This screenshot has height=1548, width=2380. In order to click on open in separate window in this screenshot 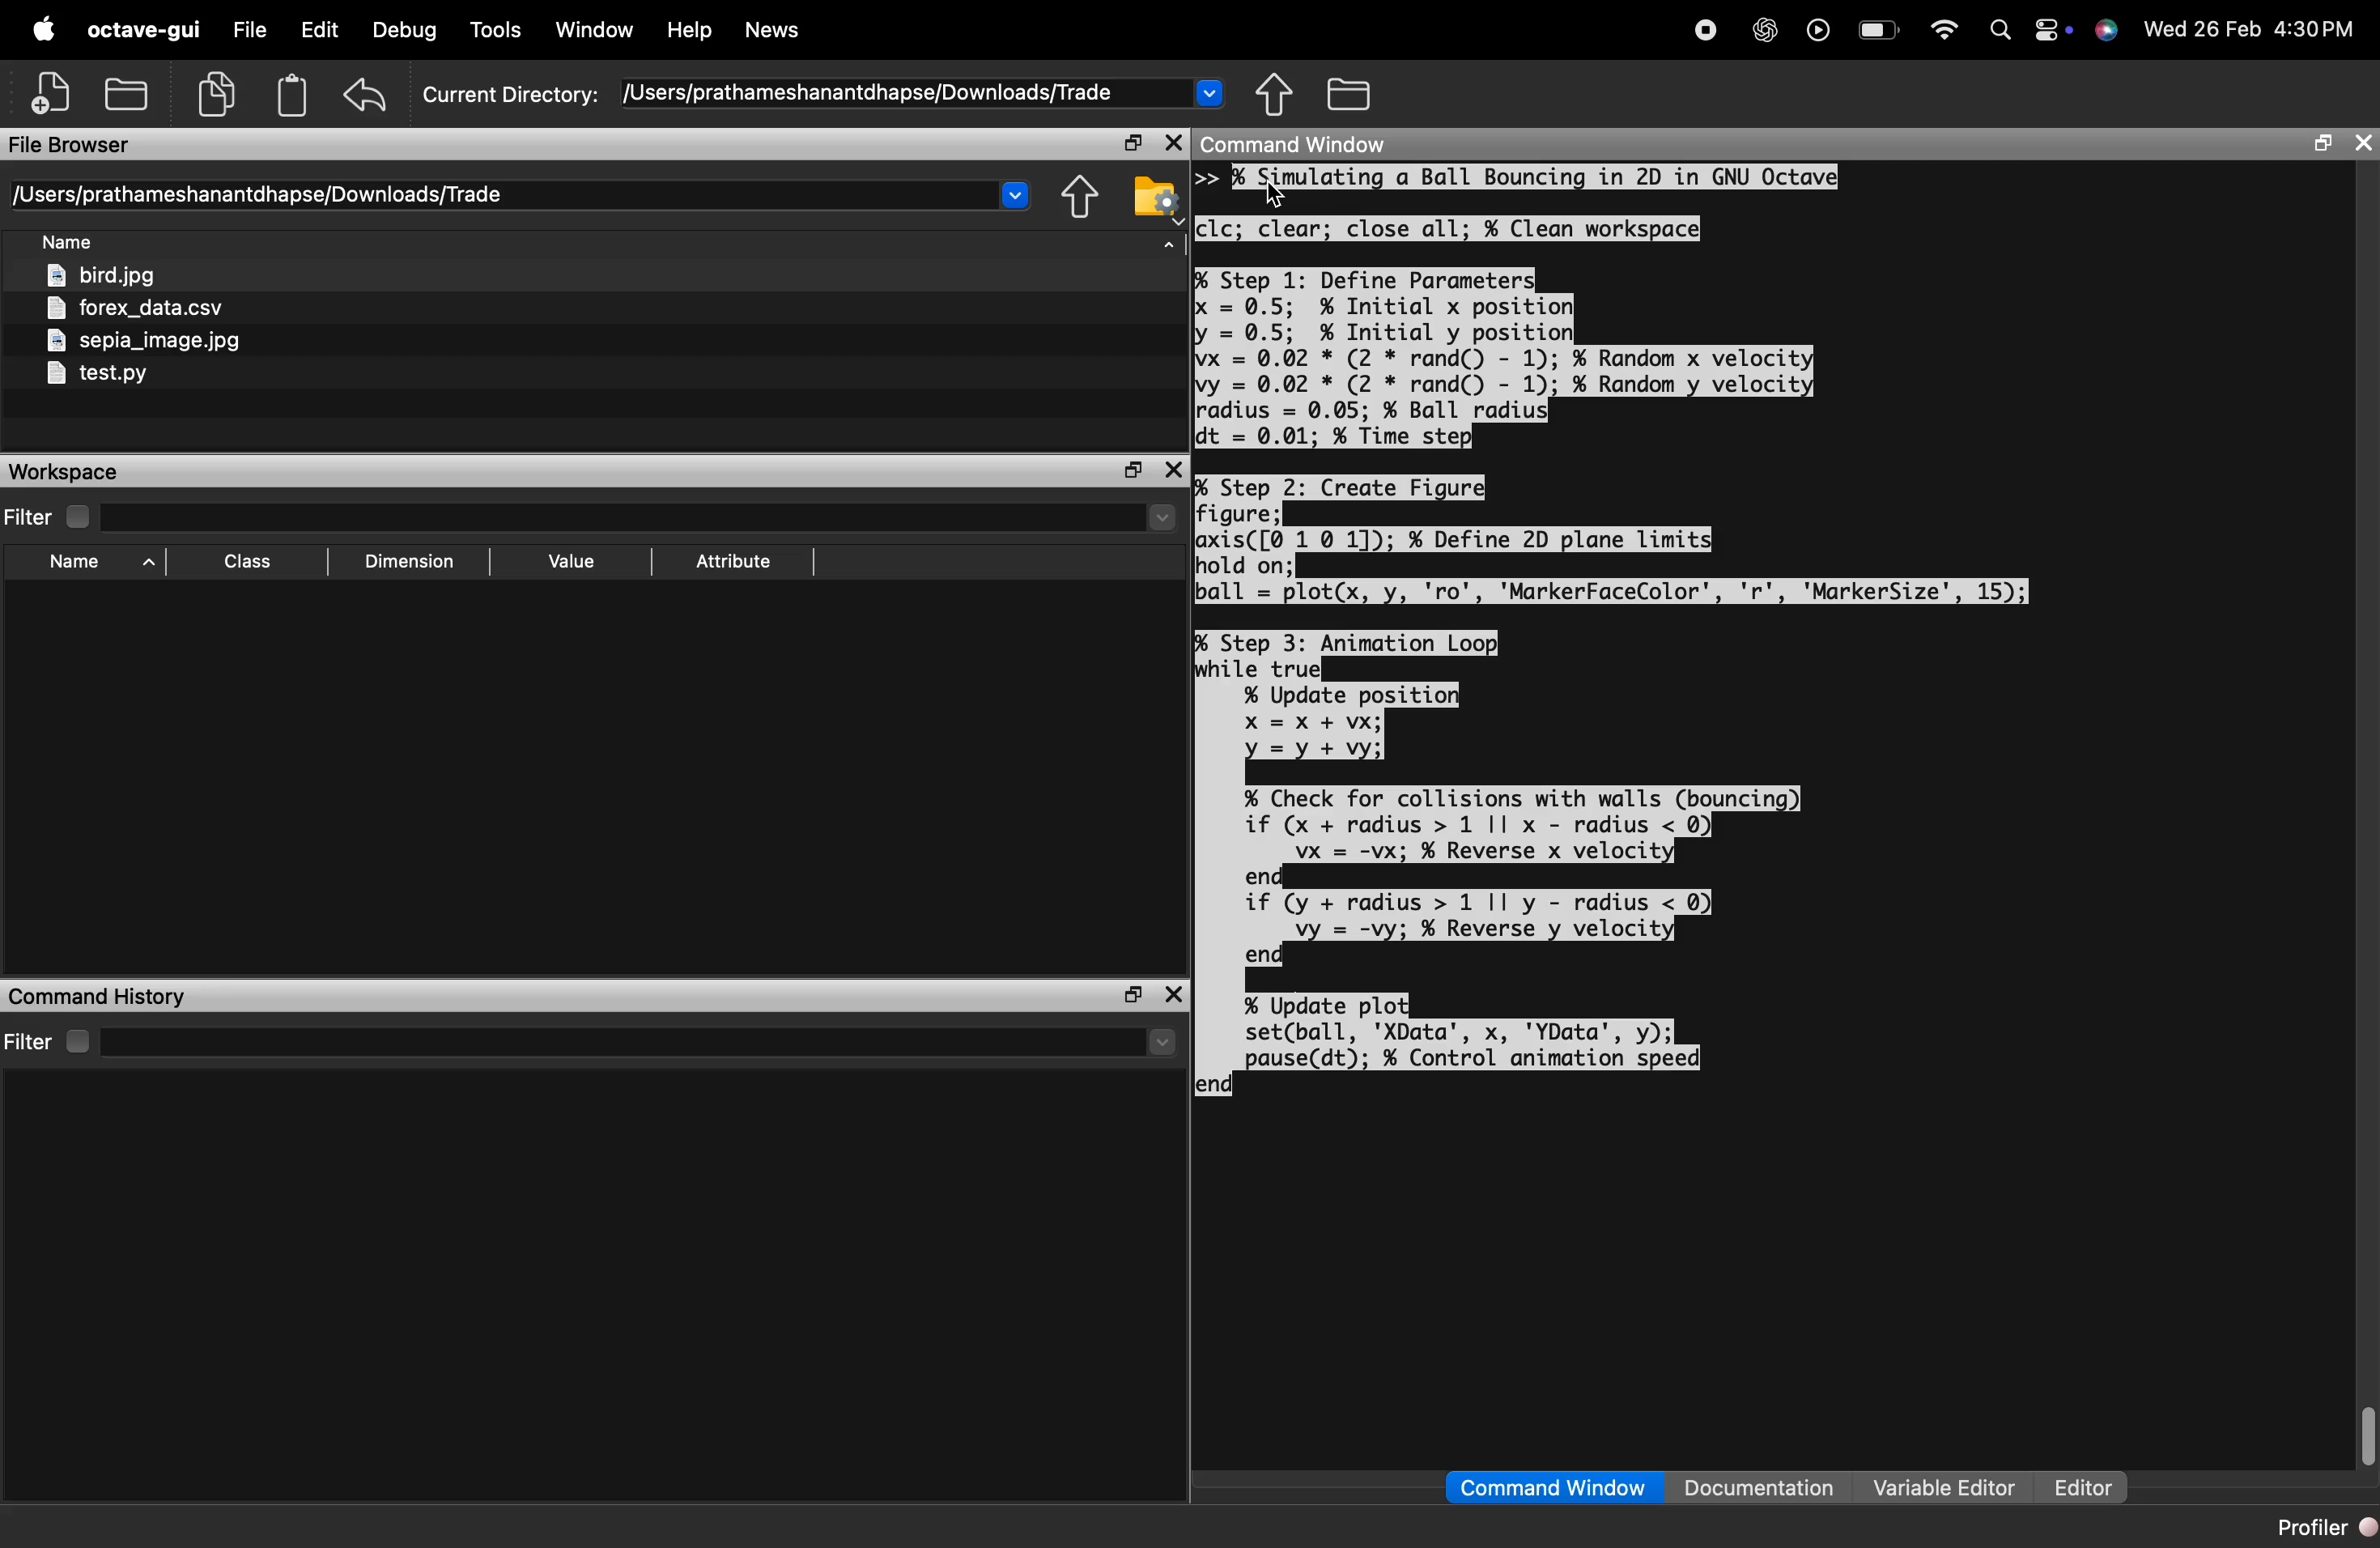, I will do `click(2321, 142)`.